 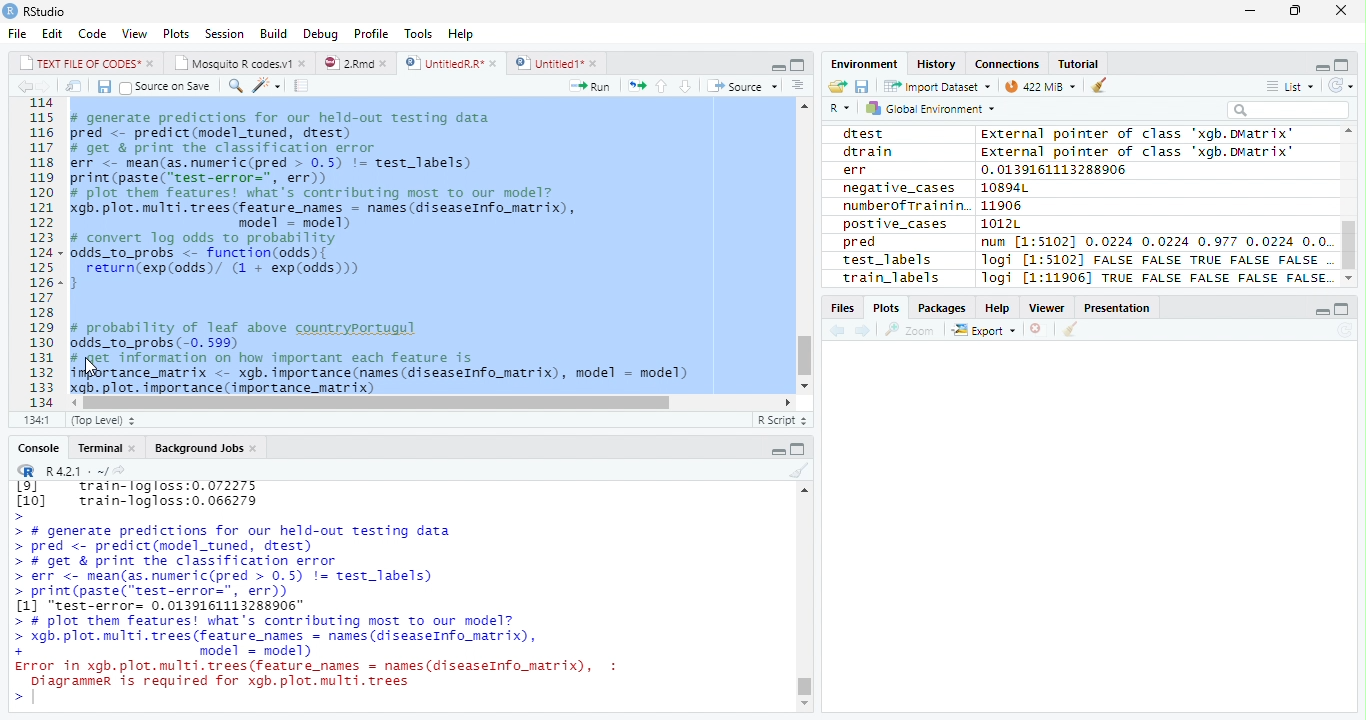 I want to click on Next, so click(x=49, y=86).